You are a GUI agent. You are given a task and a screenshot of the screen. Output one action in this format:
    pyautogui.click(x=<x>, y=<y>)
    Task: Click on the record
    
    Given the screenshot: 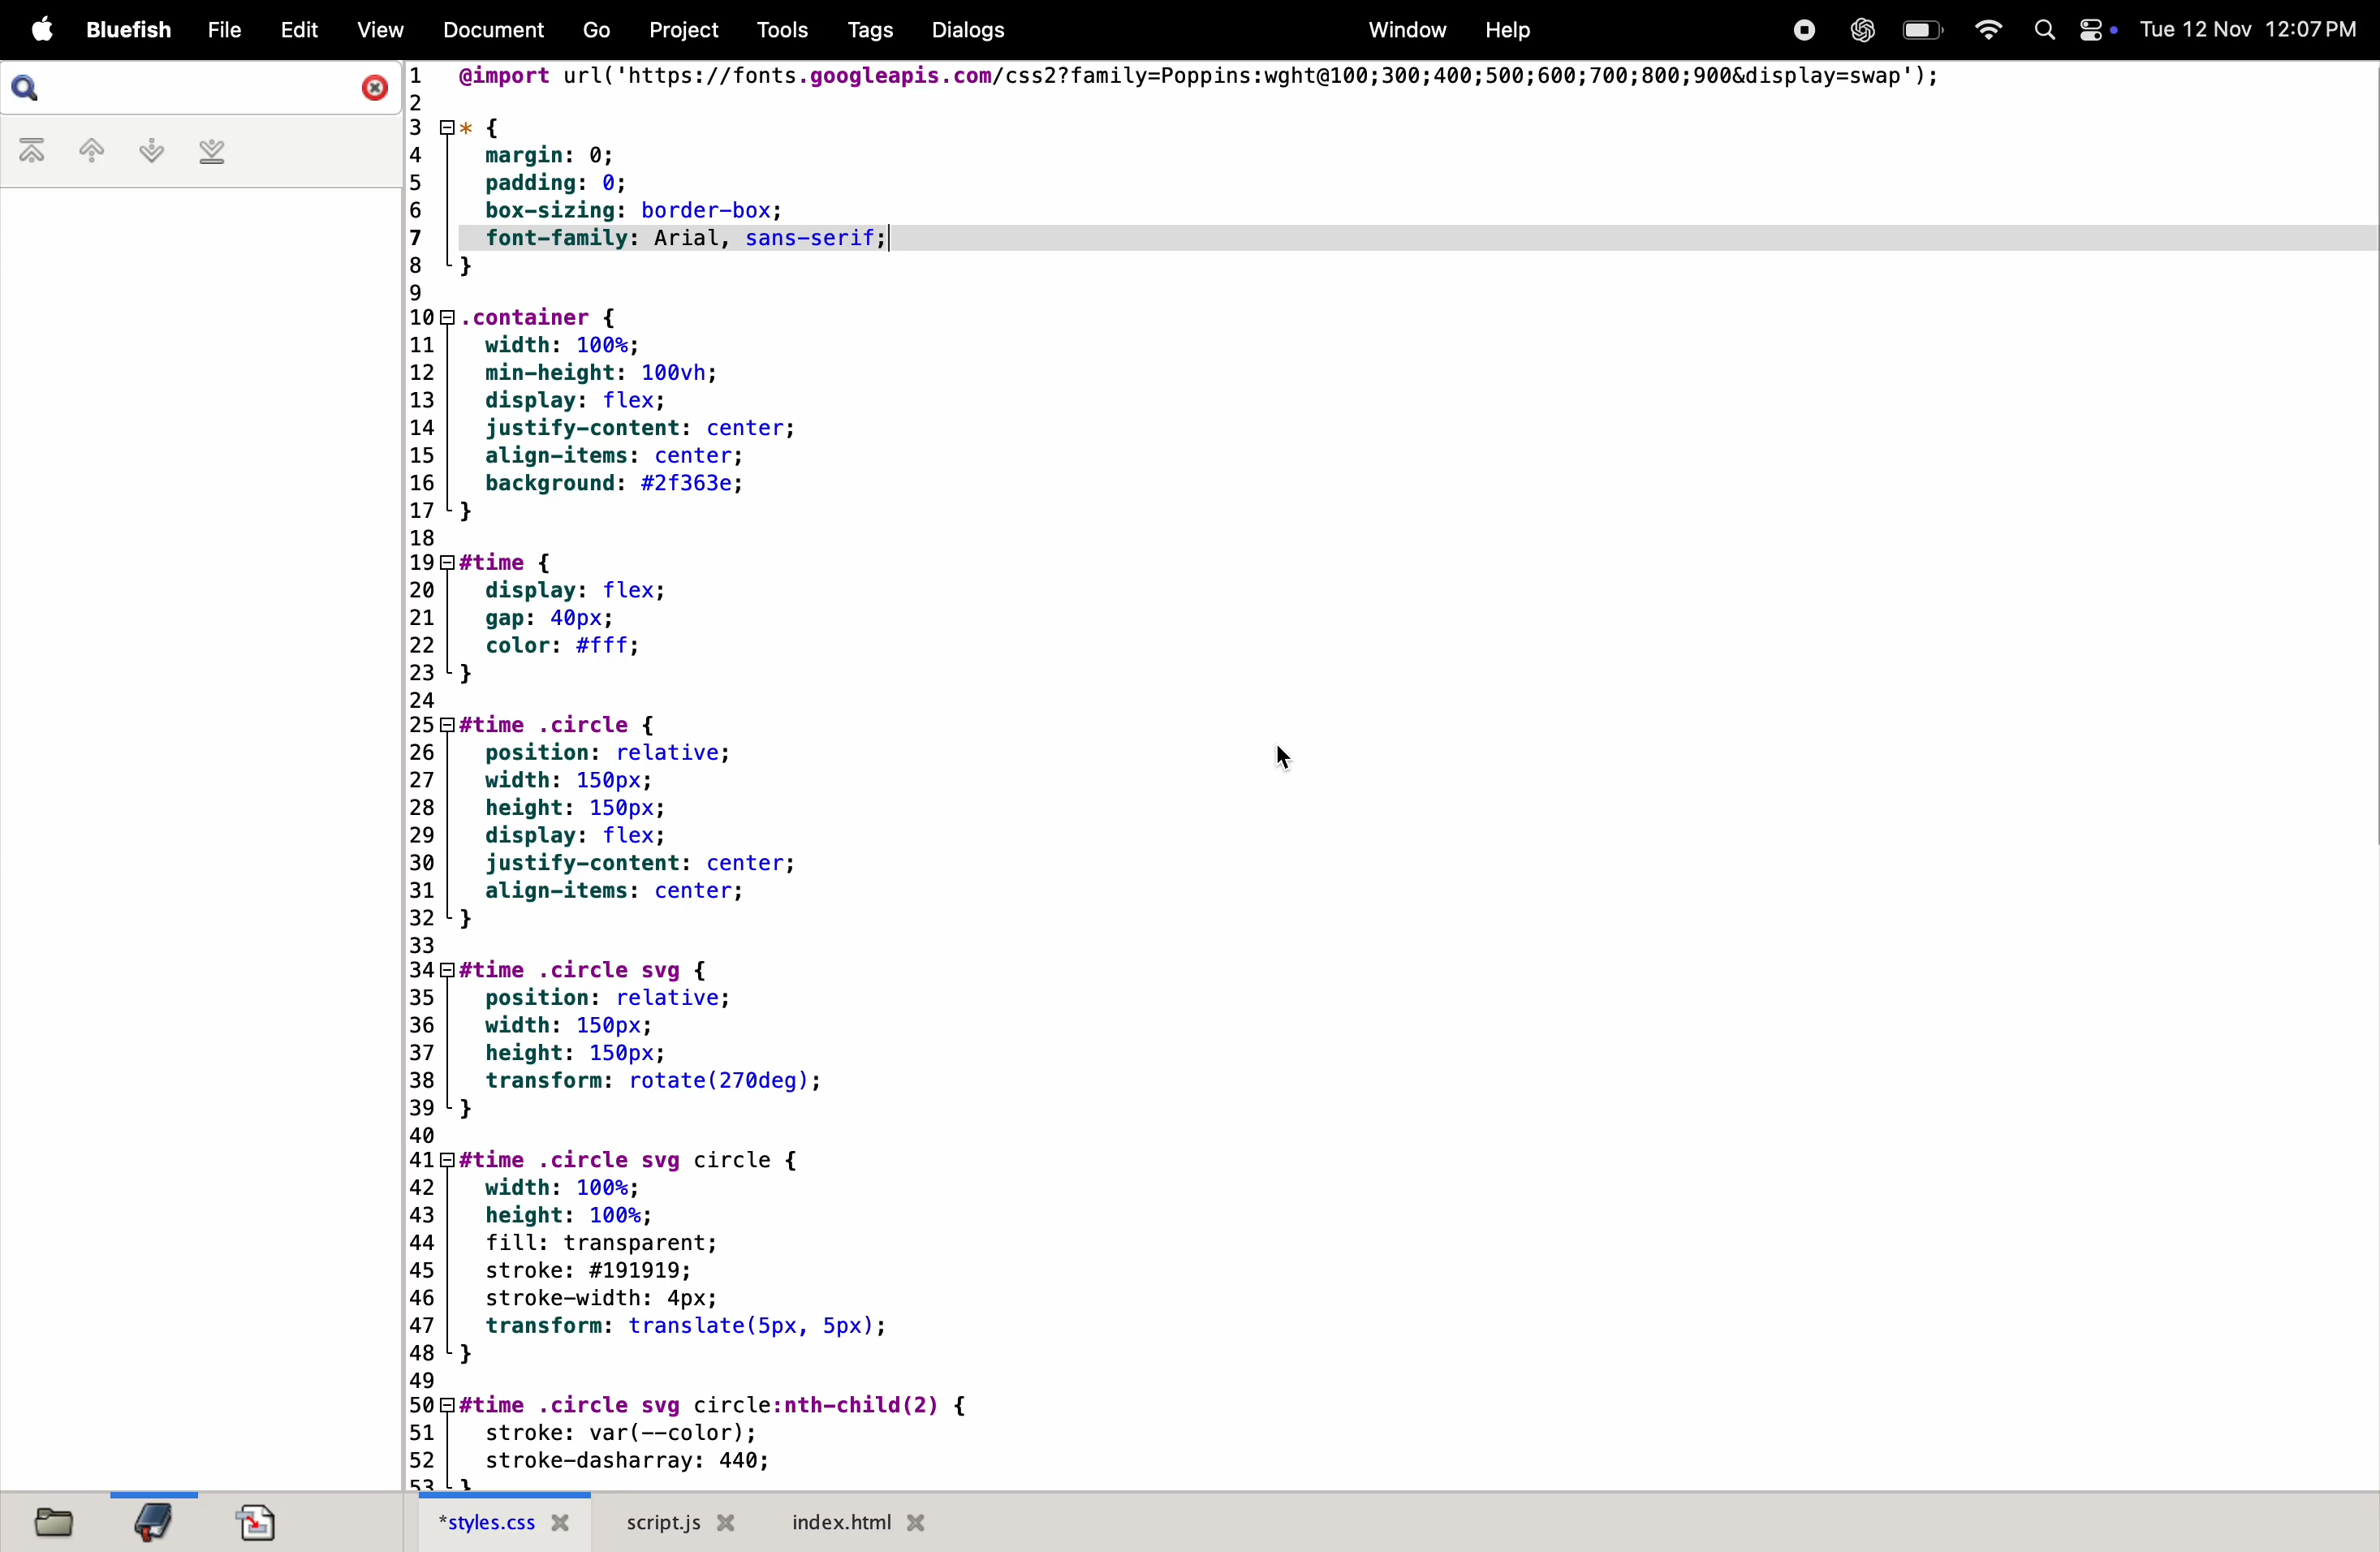 What is the action you would take?
    pyautogui.click(x=1803, y=29)
    